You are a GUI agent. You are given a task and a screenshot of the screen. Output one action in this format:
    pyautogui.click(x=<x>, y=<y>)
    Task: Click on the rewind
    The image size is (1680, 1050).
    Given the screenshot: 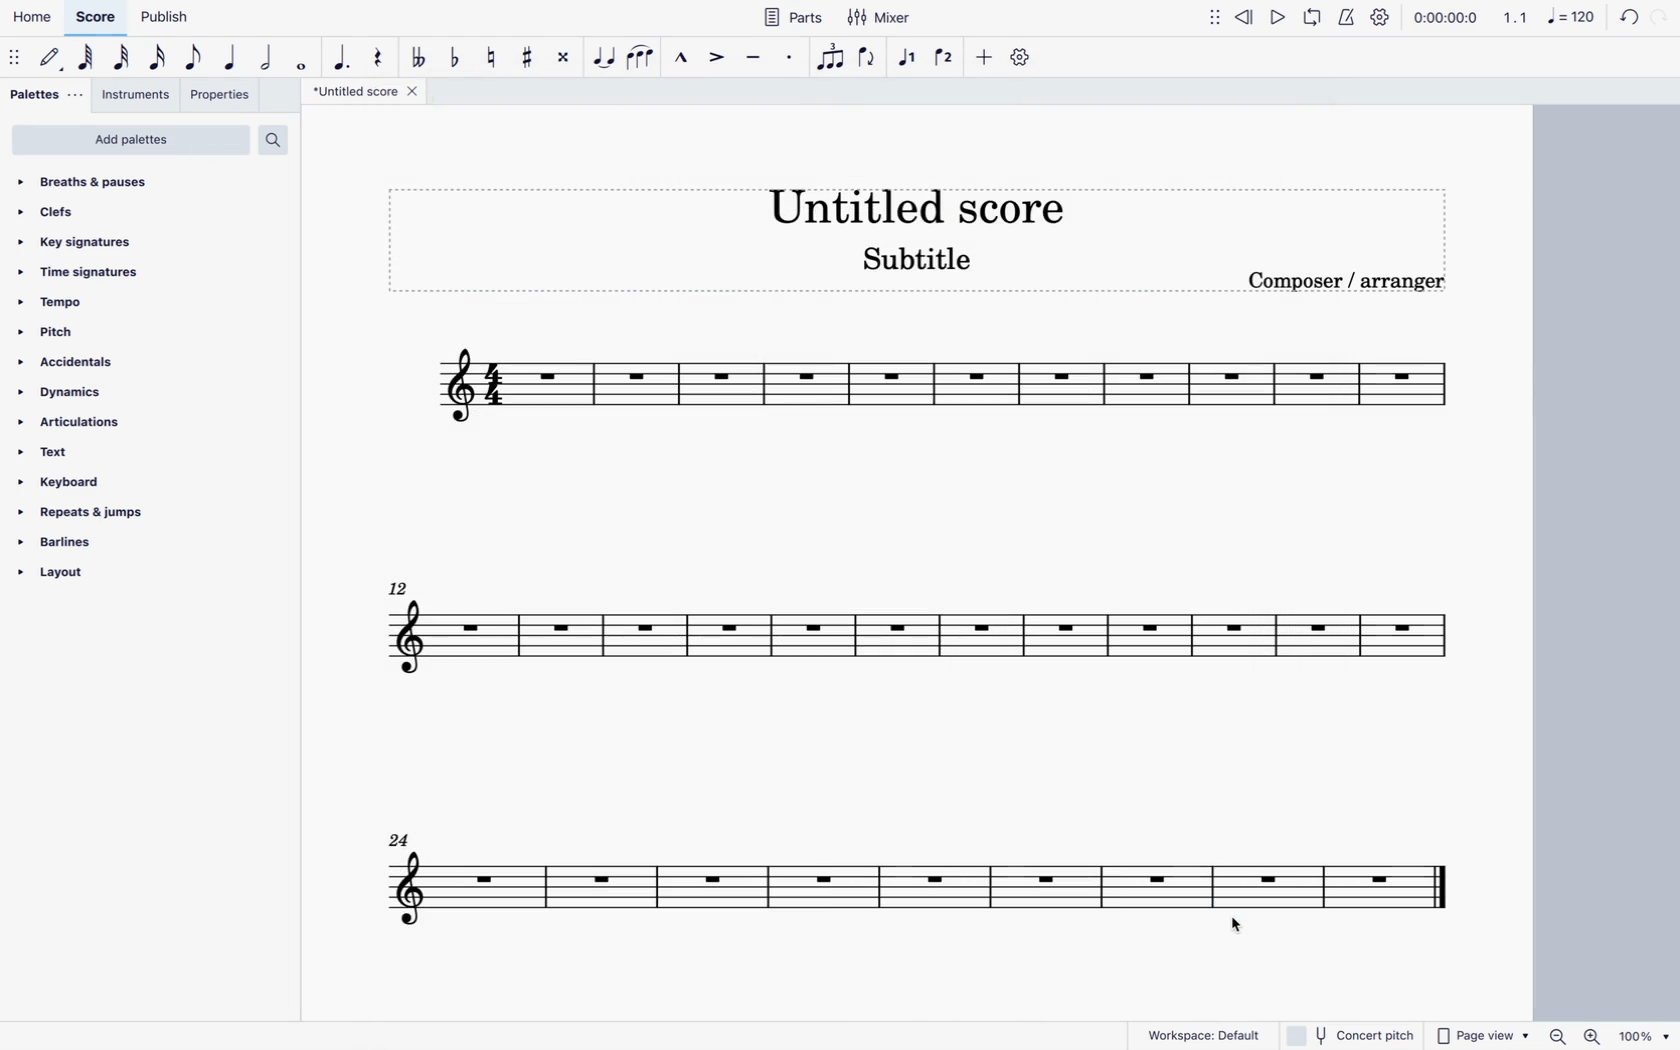 What is the action you would take?
    pyautogui.click(x=1243, y=22)
    